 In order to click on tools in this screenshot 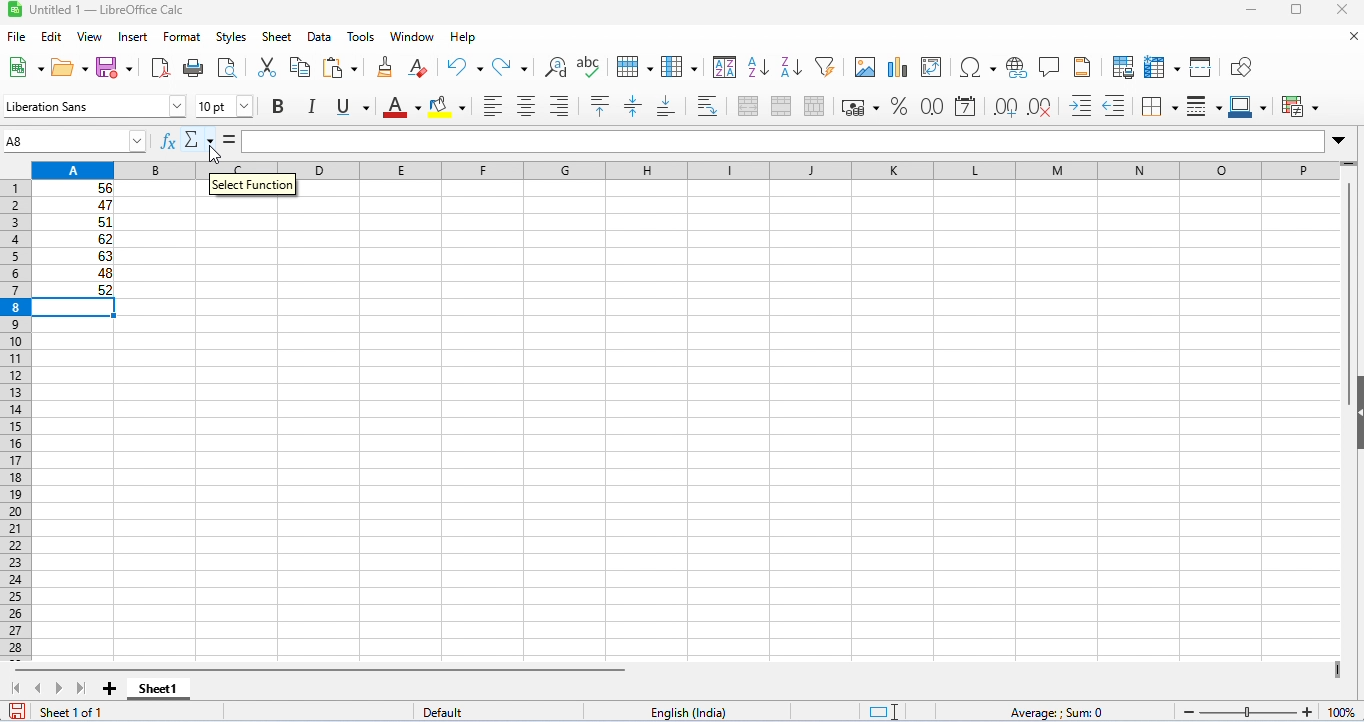, I will do `click(361, 37)`.